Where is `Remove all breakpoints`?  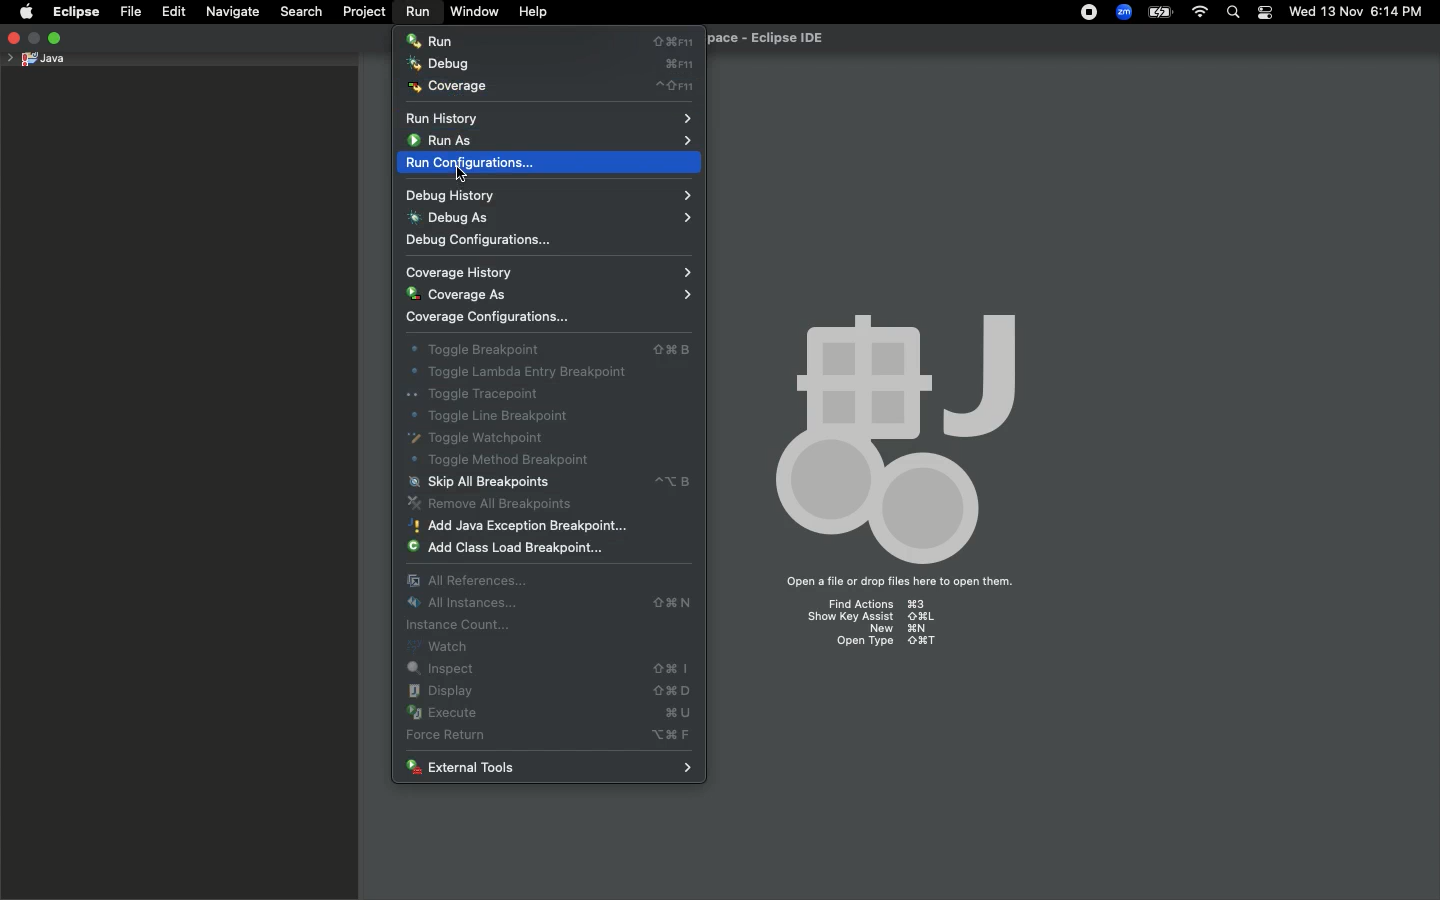 Remove all breakpoints is located at coordinates (488, 504).